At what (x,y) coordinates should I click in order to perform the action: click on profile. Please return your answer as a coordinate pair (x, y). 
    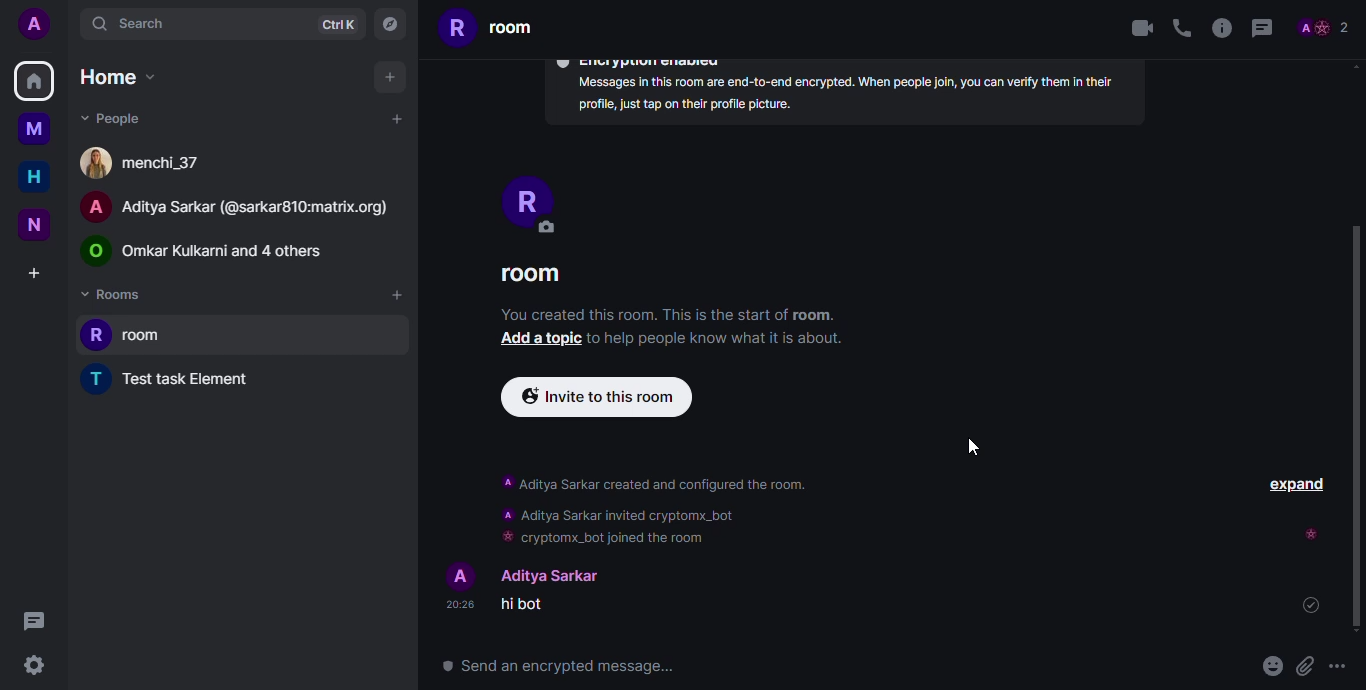
    Looking at the image, I should click on (1328, 25).